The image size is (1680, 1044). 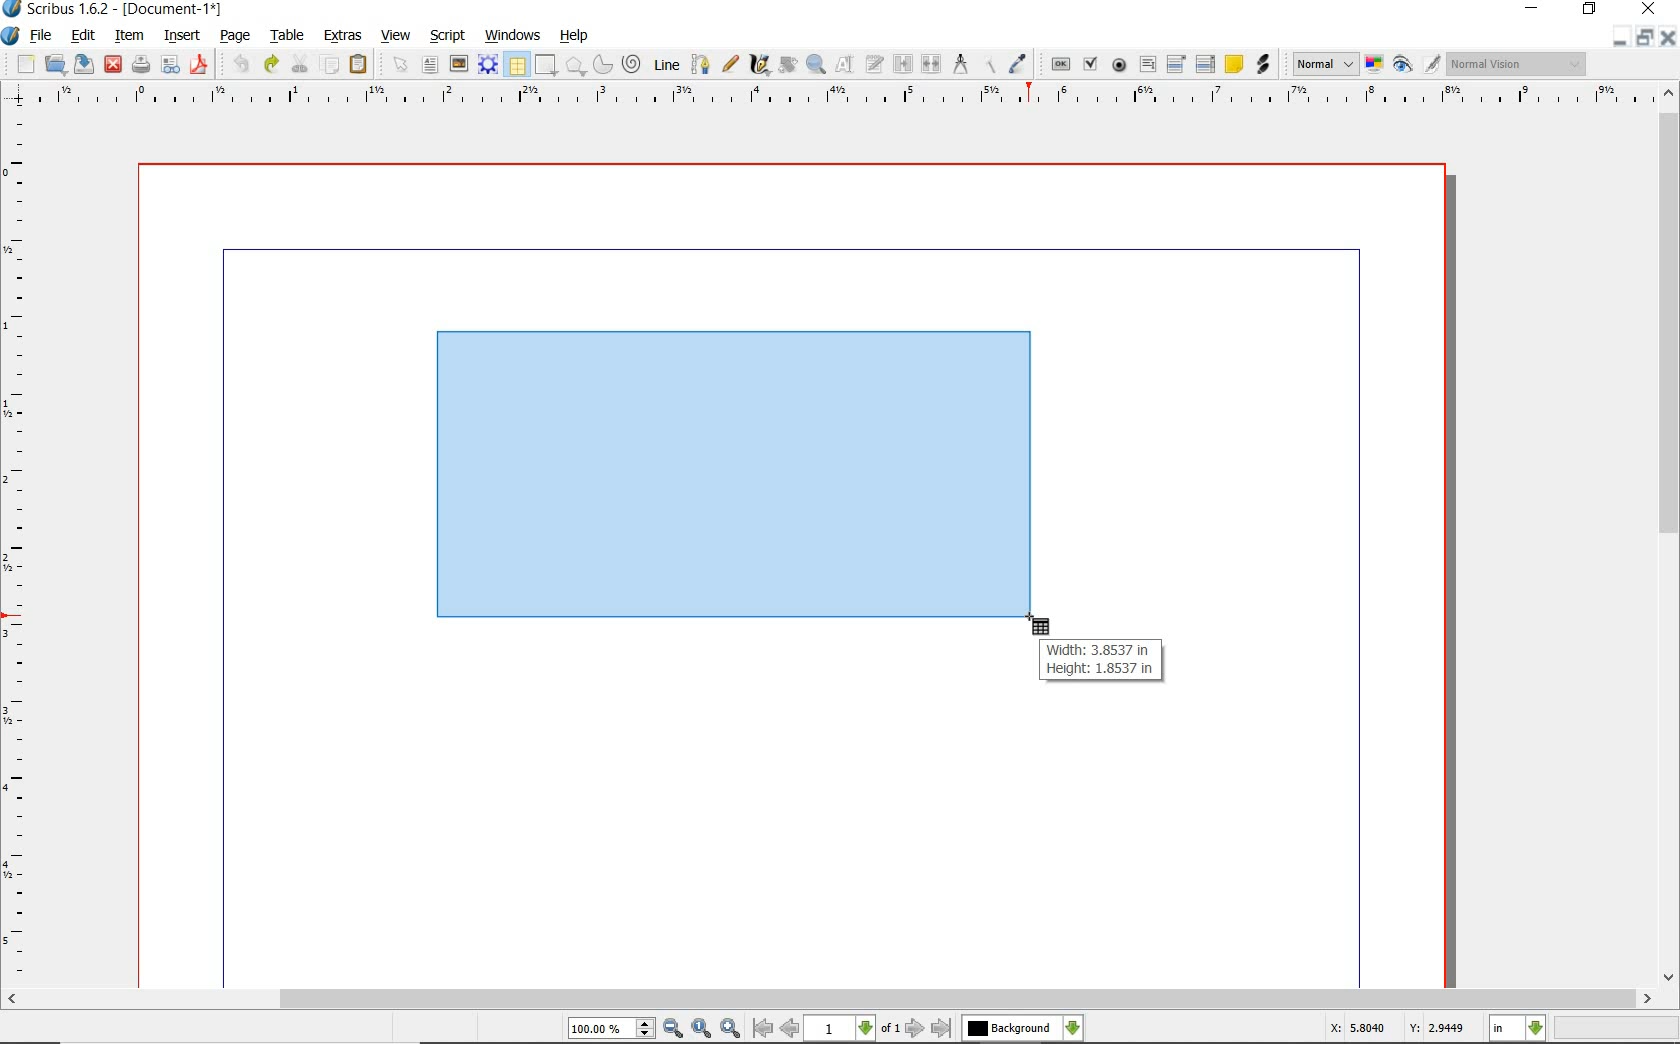 What do you see at coordinates (849, 96) in the screenshot?
I see `ruler` at bounding box center [849, 96].